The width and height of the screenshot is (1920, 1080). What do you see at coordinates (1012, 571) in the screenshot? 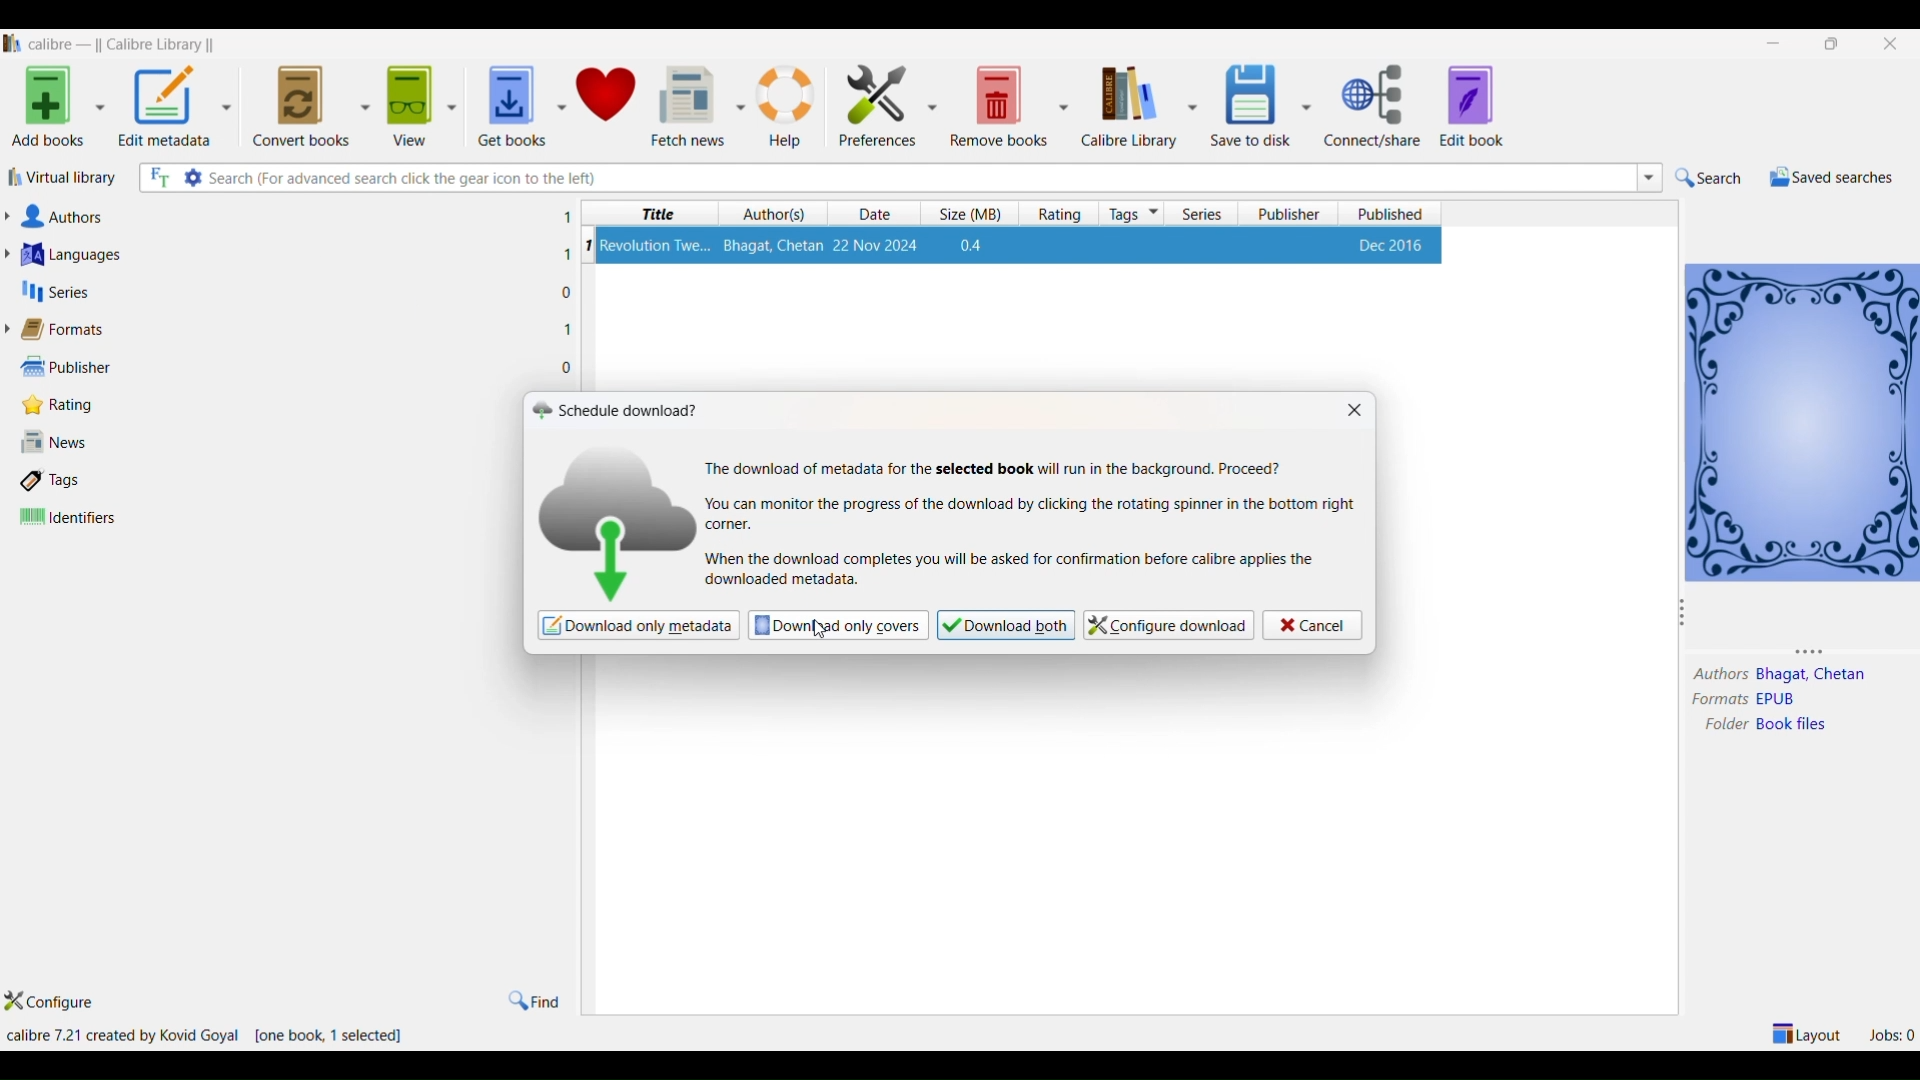
I see `download related text` at bounding box center [1012, 571].